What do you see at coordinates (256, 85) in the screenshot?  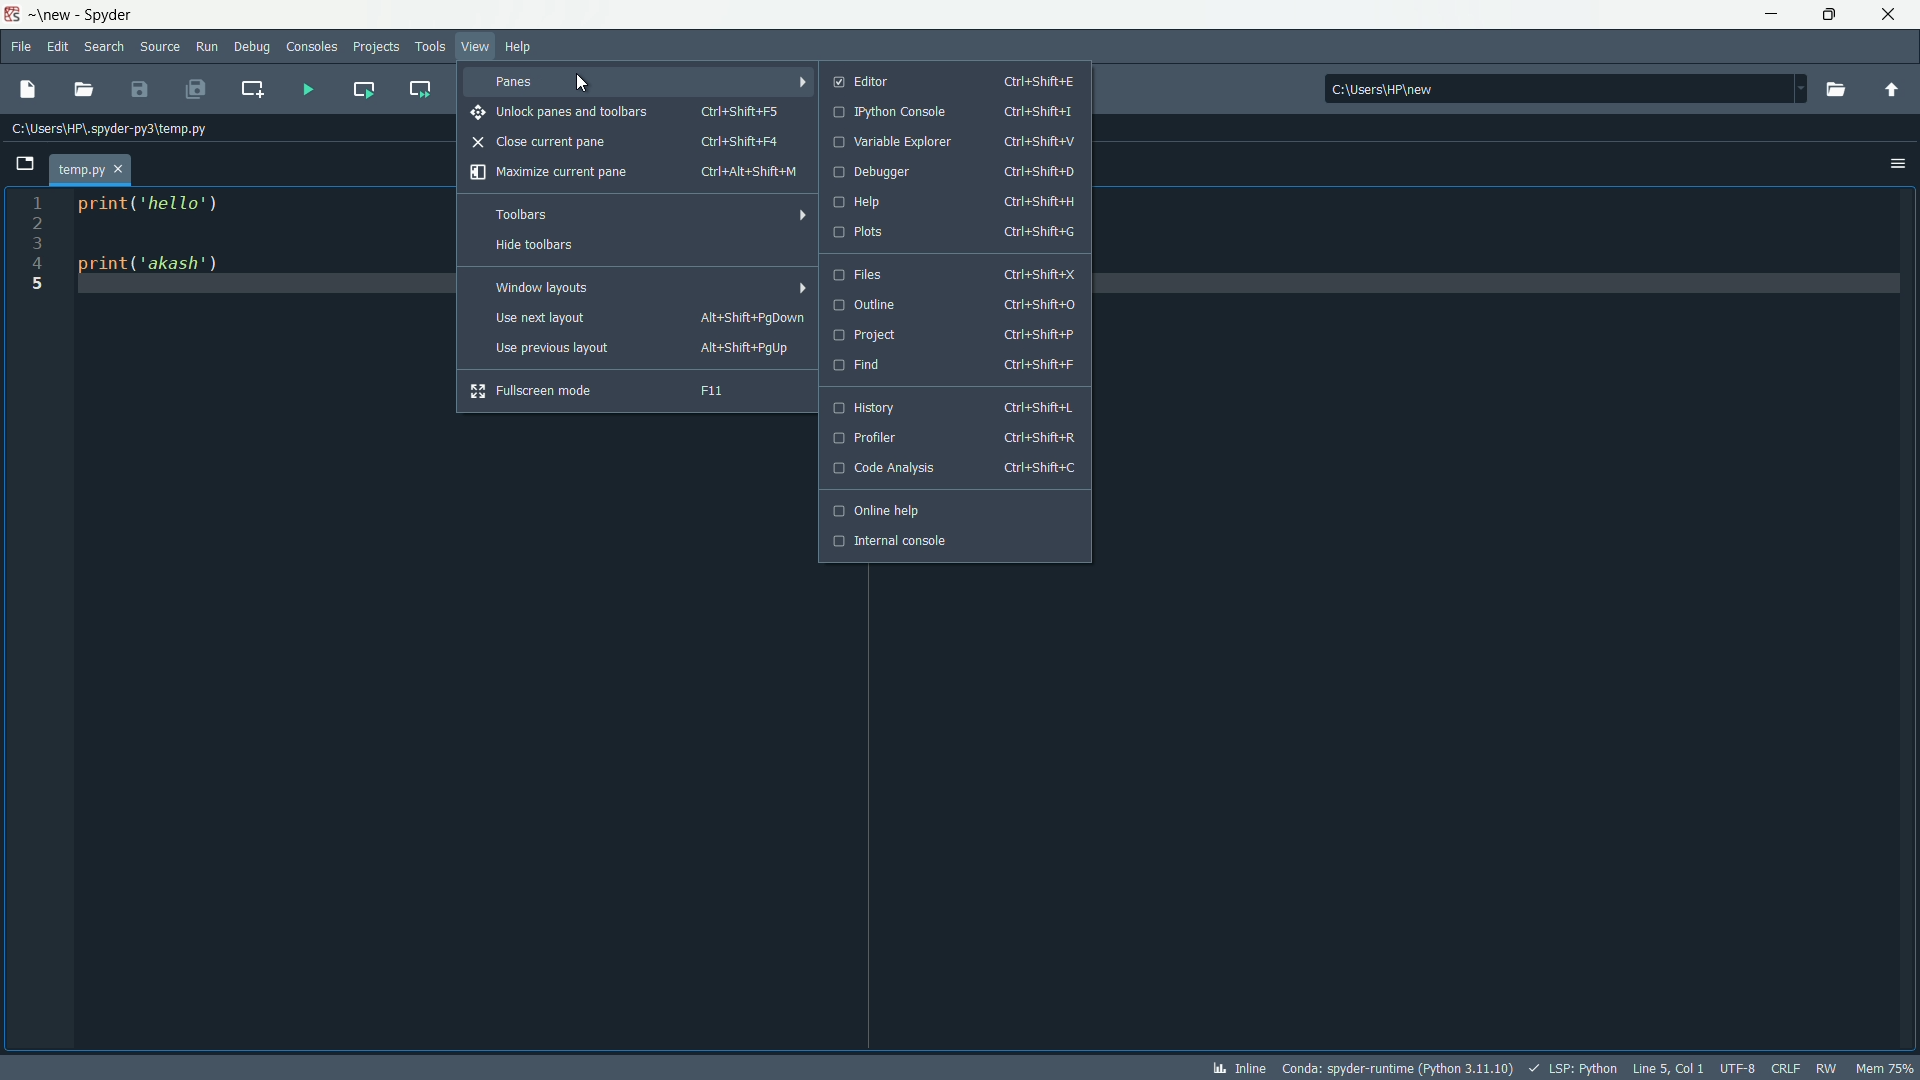 I see `create new cell at the current line` at bounding box center [256, 85].